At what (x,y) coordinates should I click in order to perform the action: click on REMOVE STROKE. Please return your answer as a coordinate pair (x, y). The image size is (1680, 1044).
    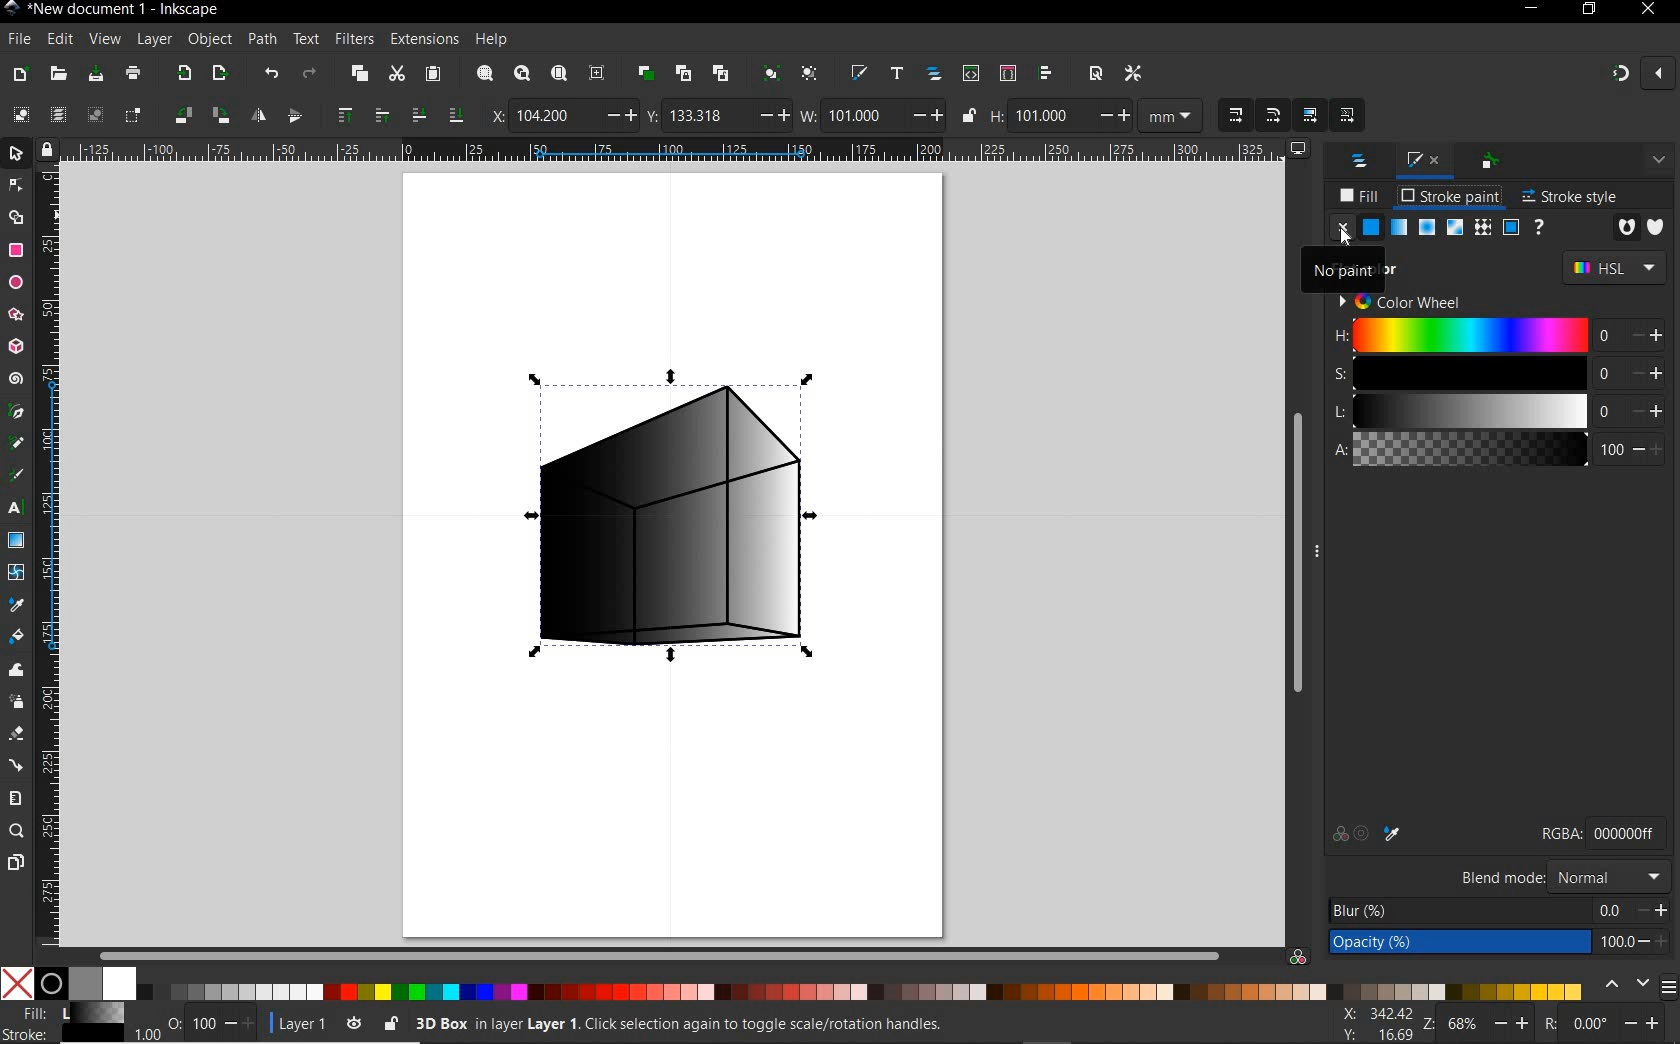
    Looking at the image, I should click on (1342, 230).